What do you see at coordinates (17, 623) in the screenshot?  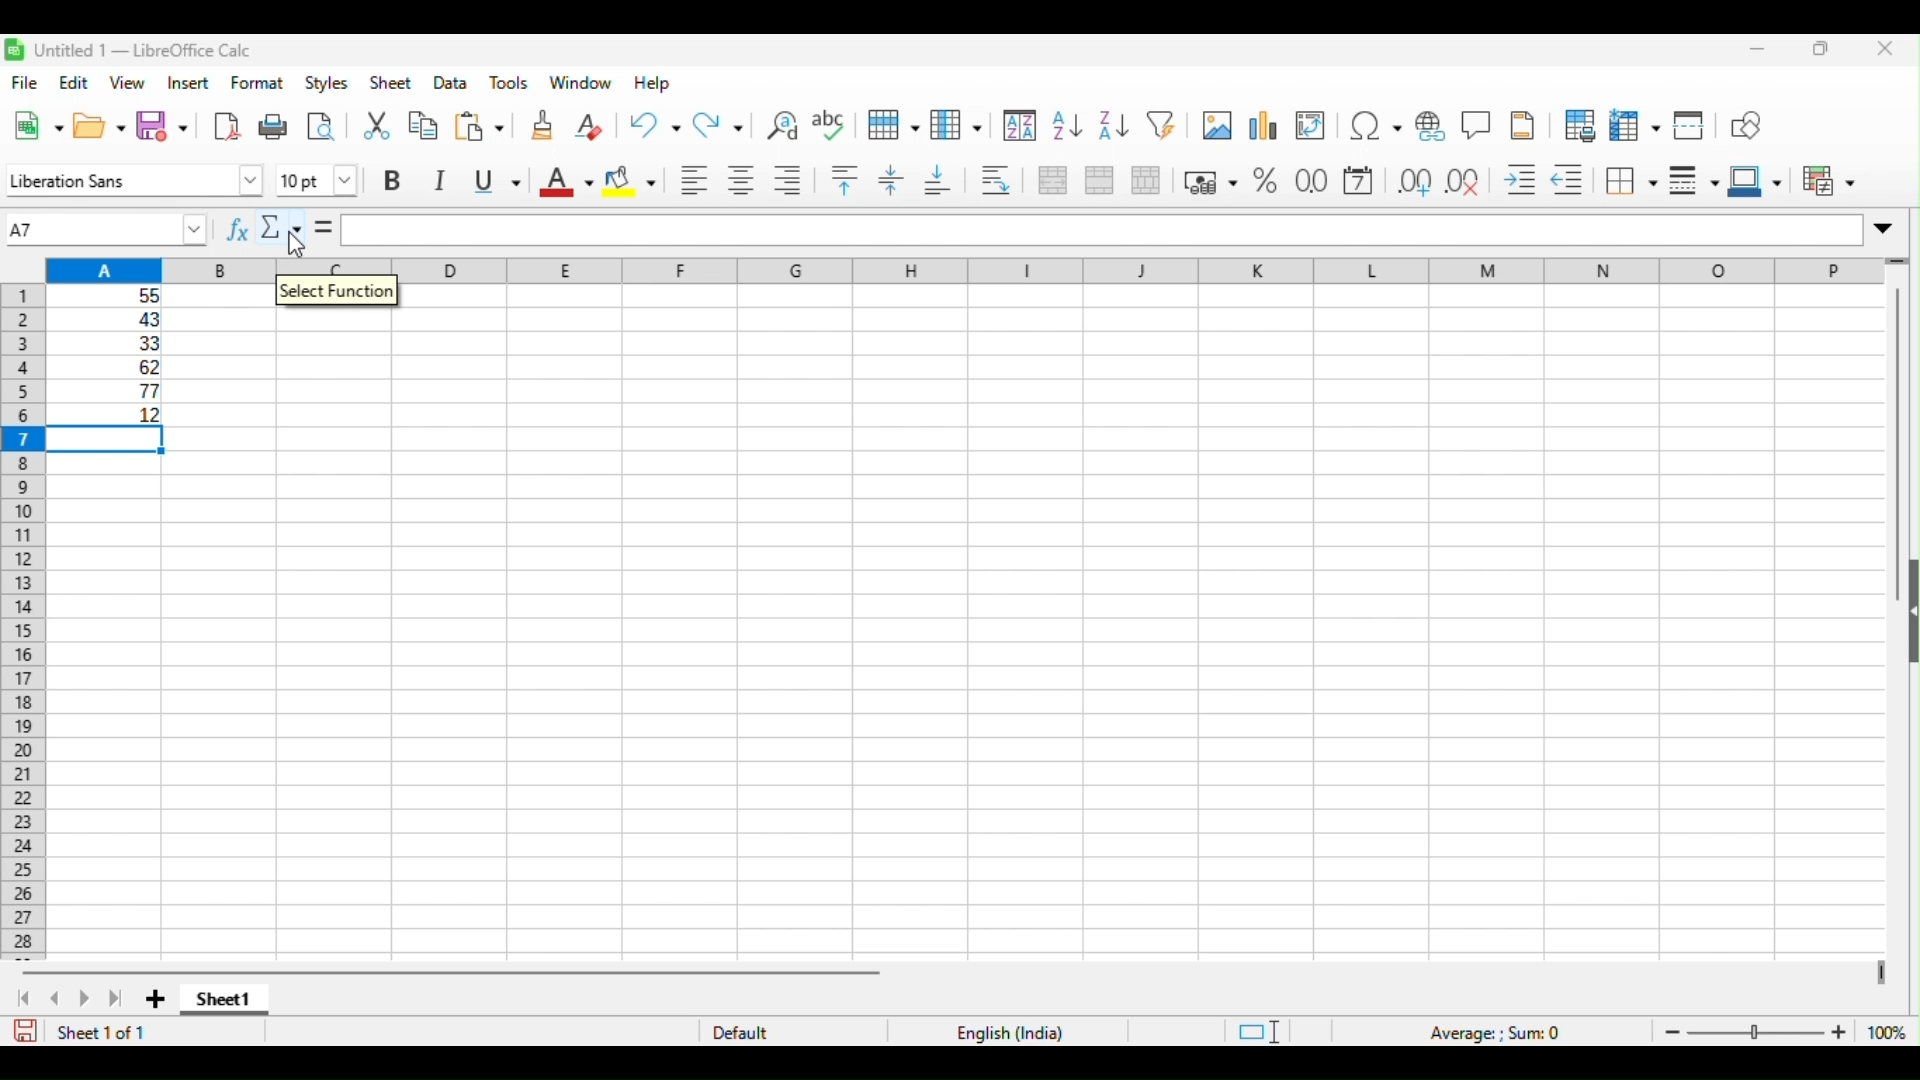 I see `row numbers` at bounding box center [17, 623].